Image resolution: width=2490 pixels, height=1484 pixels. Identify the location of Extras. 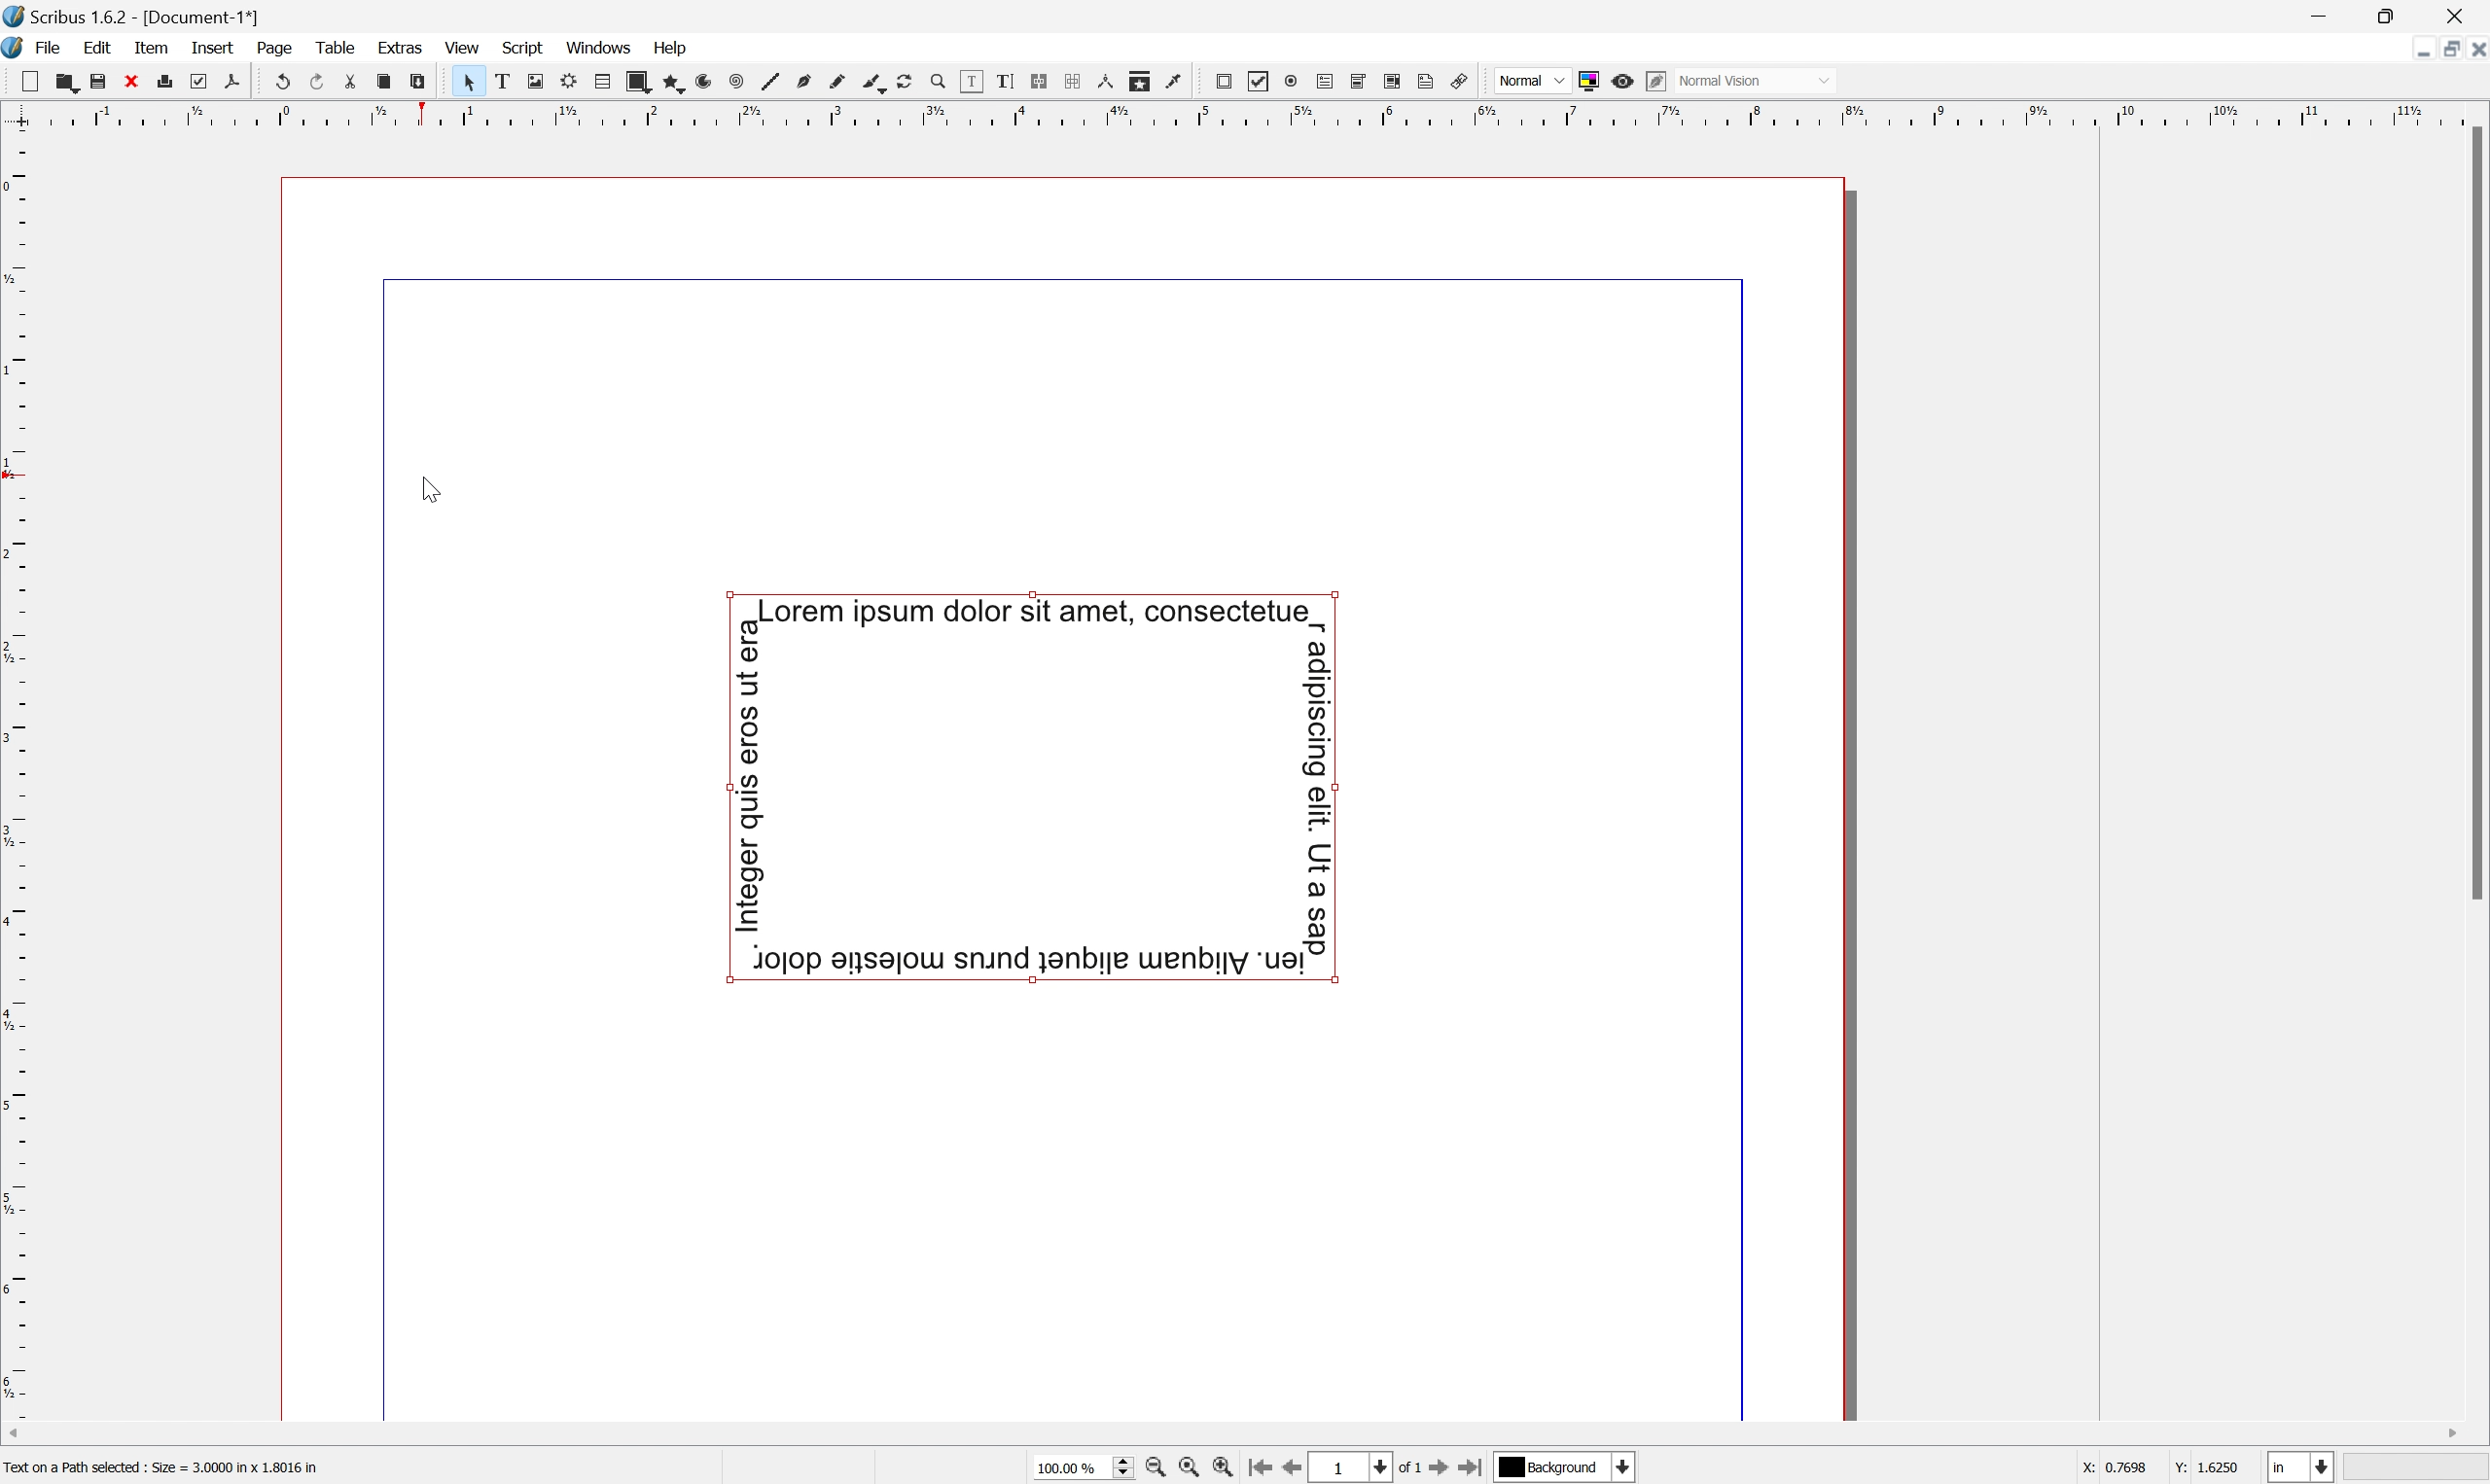
(401, 49).